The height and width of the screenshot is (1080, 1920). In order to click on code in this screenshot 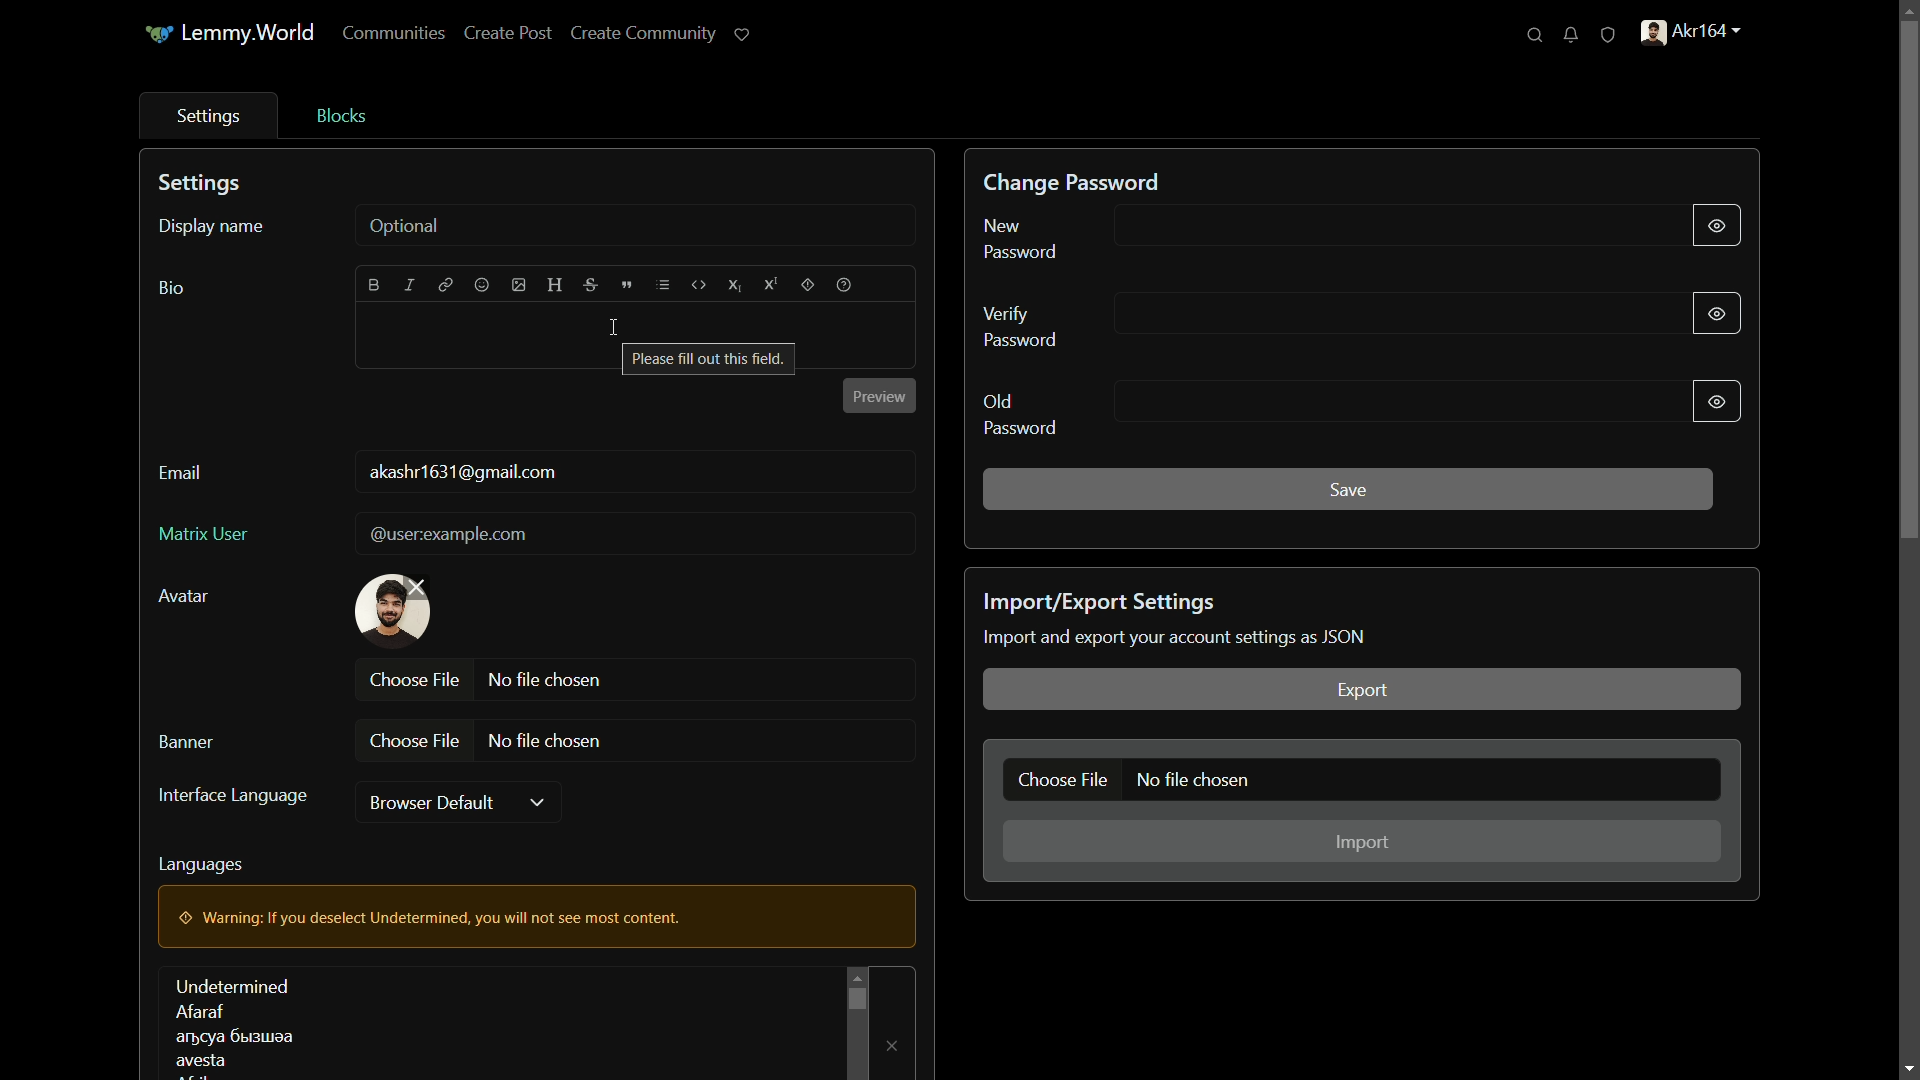, I will do `click(698, 286)`.